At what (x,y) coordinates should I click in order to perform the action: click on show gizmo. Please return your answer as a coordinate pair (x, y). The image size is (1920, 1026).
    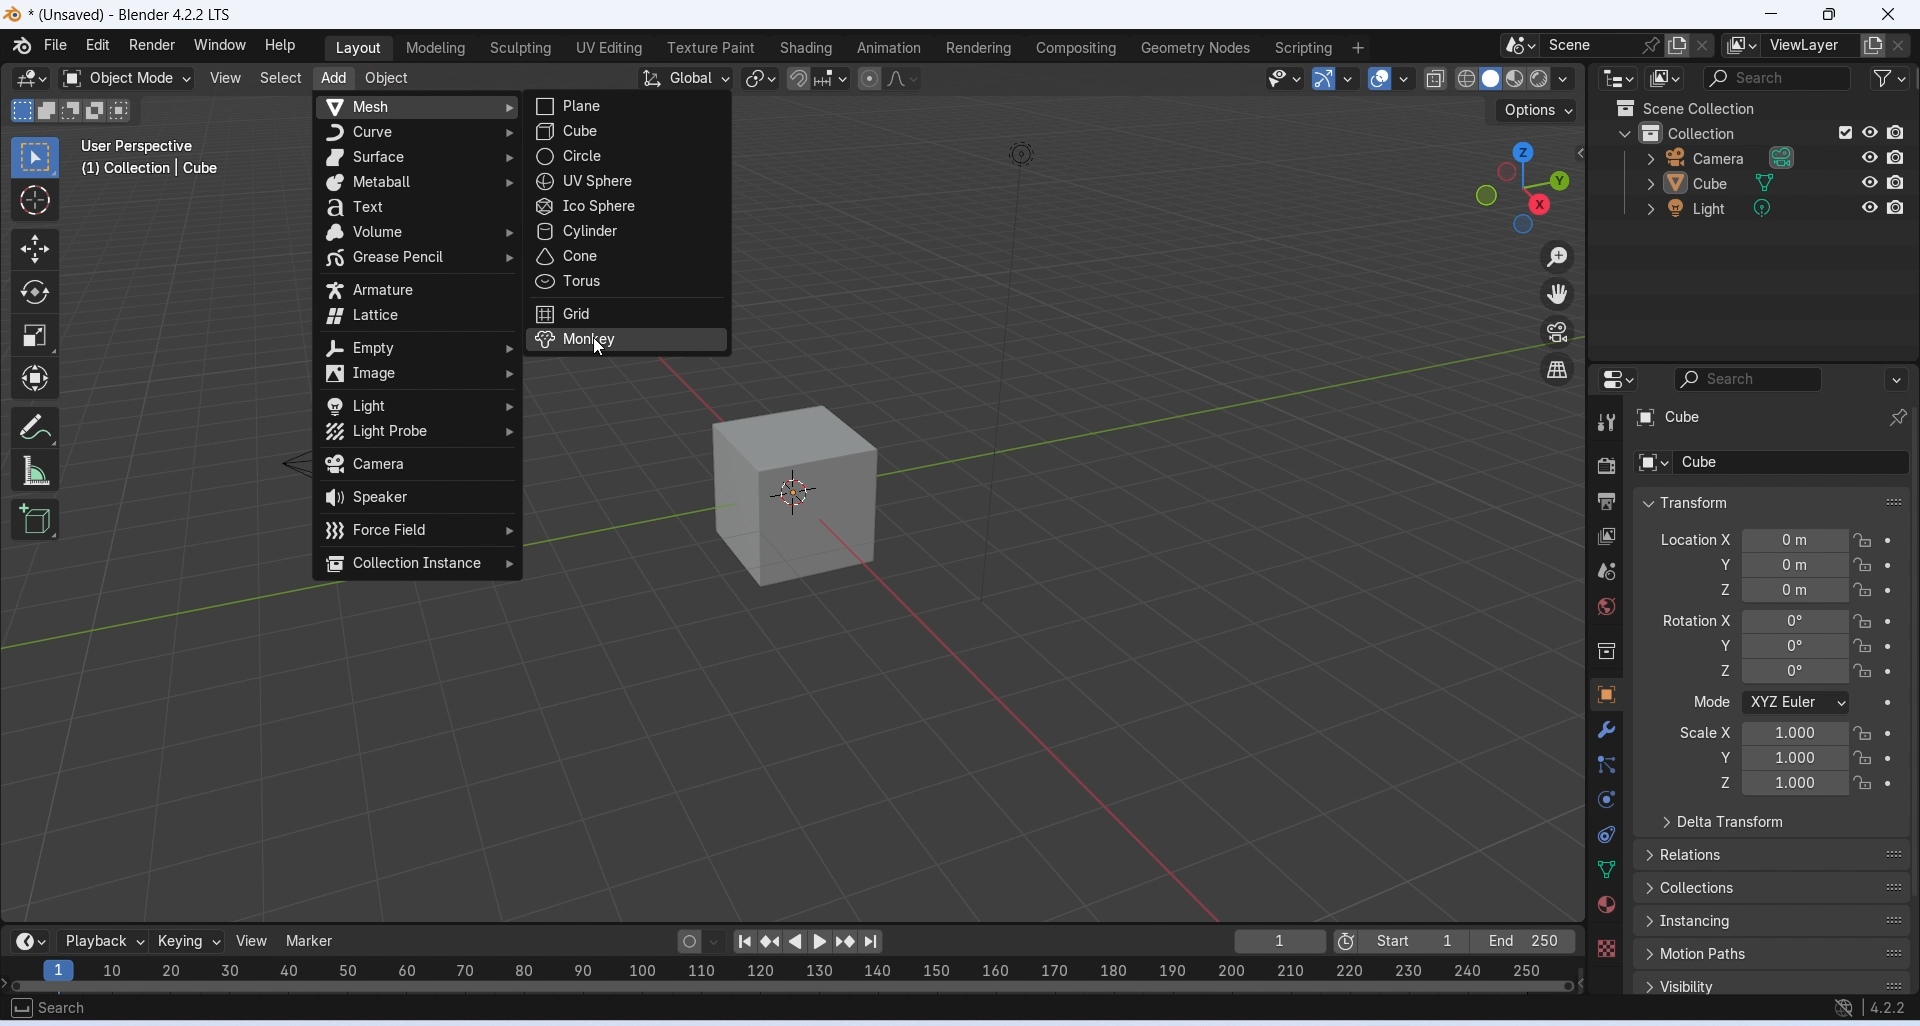
    Looking at the image, I should click on (1324, 78).